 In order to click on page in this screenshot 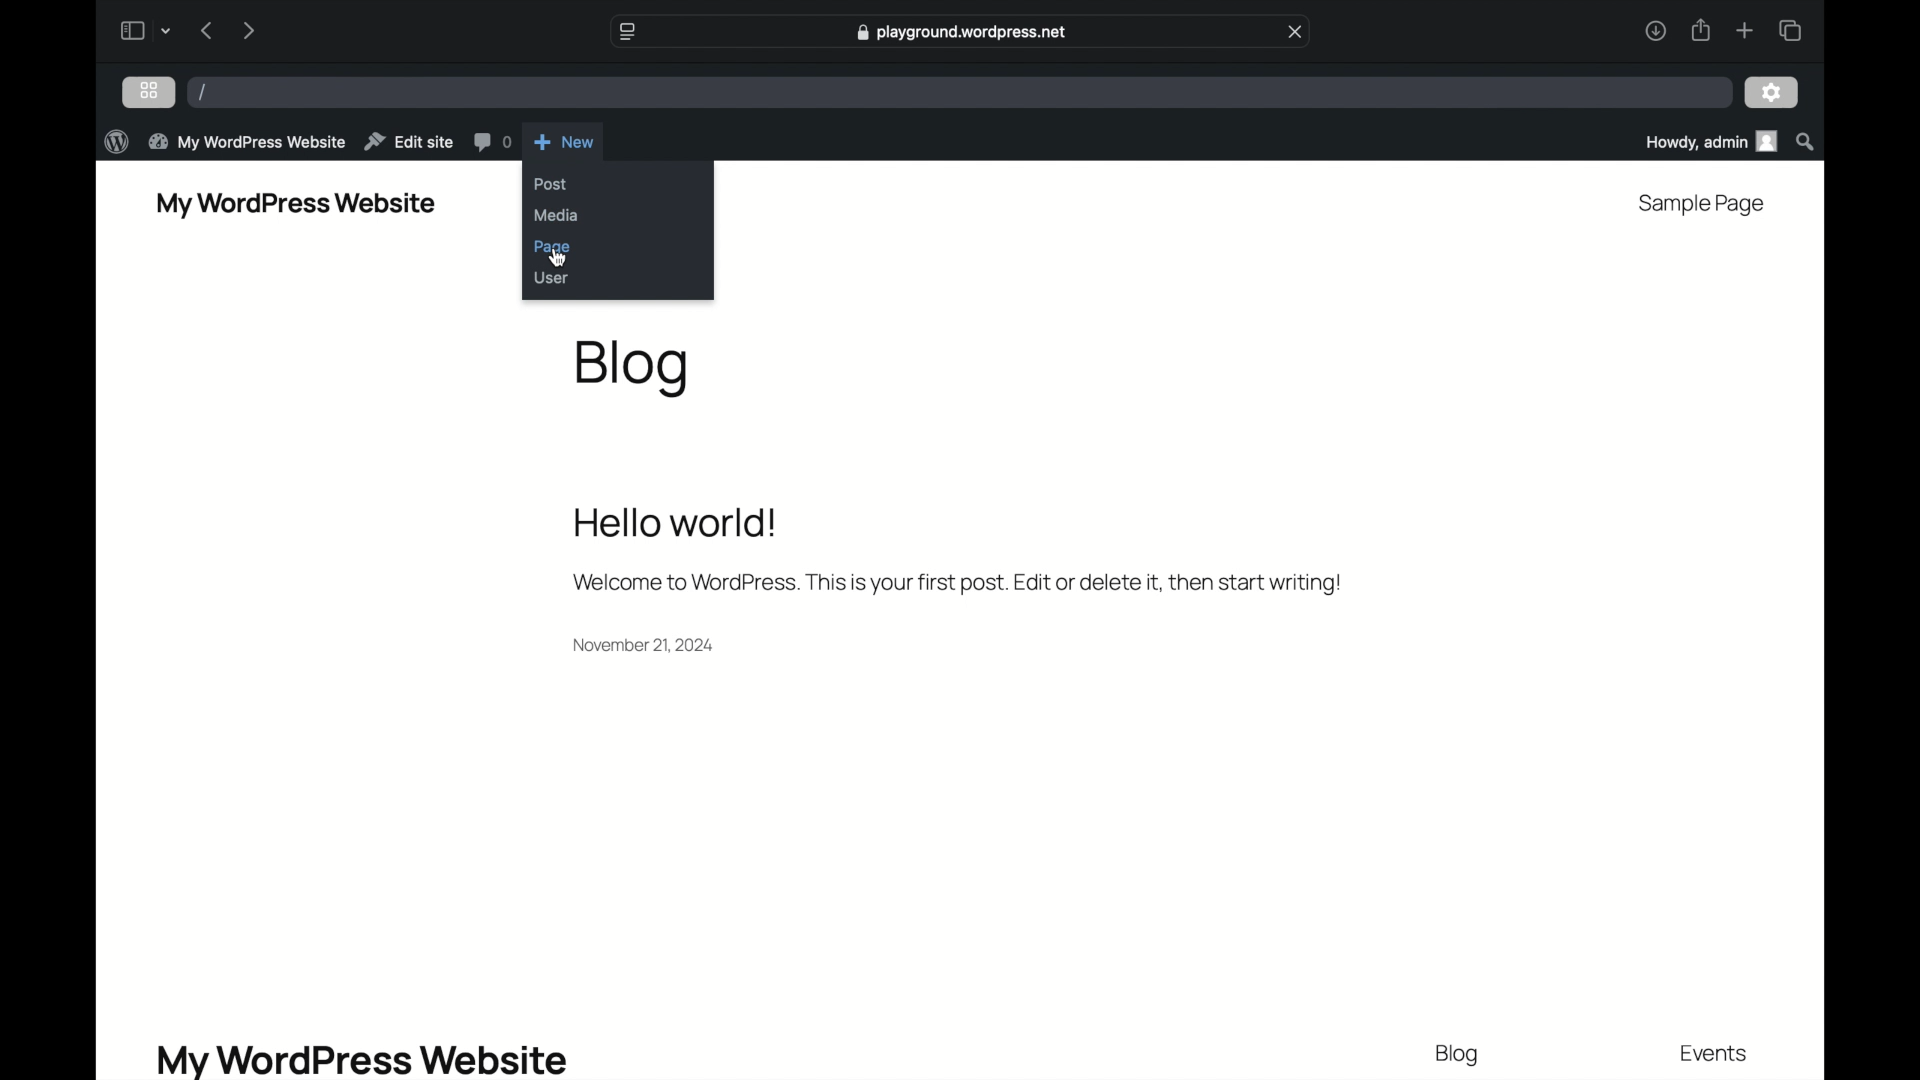, I will do `click(552, 247)`.